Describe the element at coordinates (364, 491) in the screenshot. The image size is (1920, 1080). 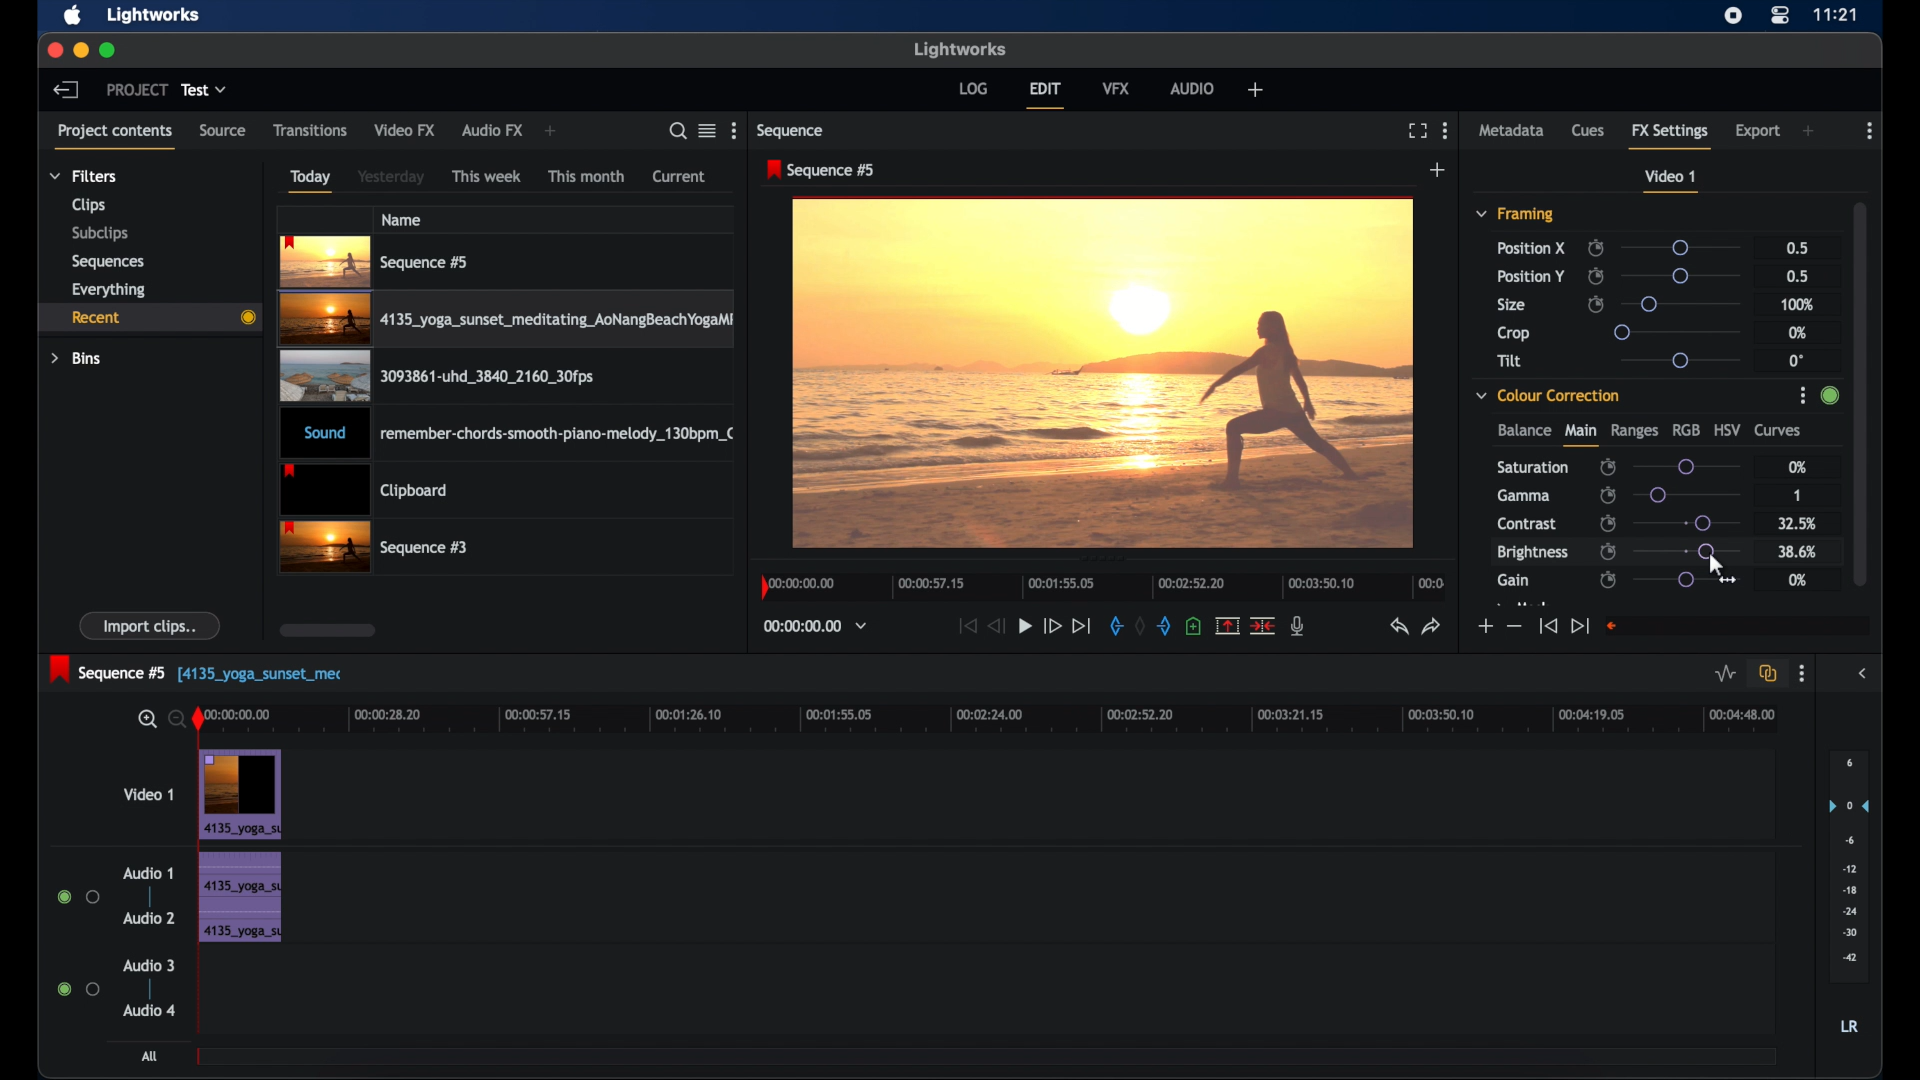
I see `clipboard` at that location.